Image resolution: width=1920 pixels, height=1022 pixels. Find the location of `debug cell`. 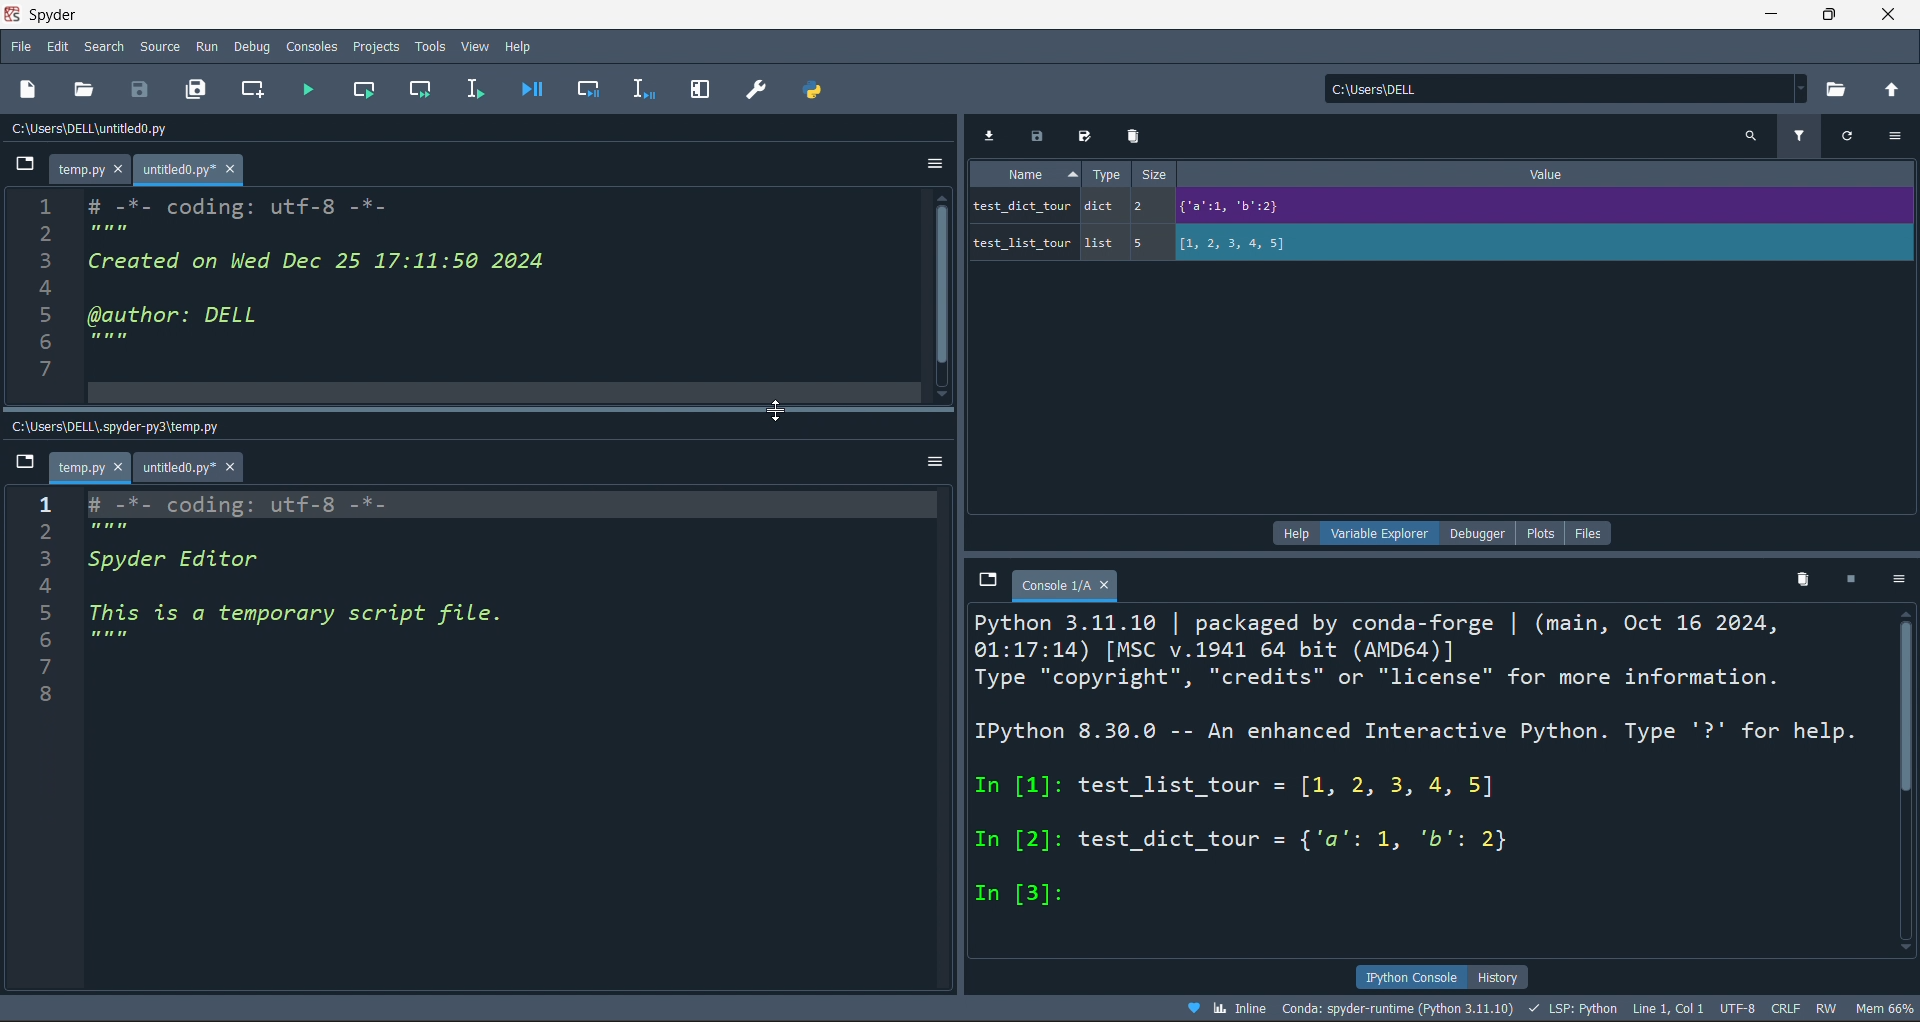

debug cell is located at coordinates (588, 89).